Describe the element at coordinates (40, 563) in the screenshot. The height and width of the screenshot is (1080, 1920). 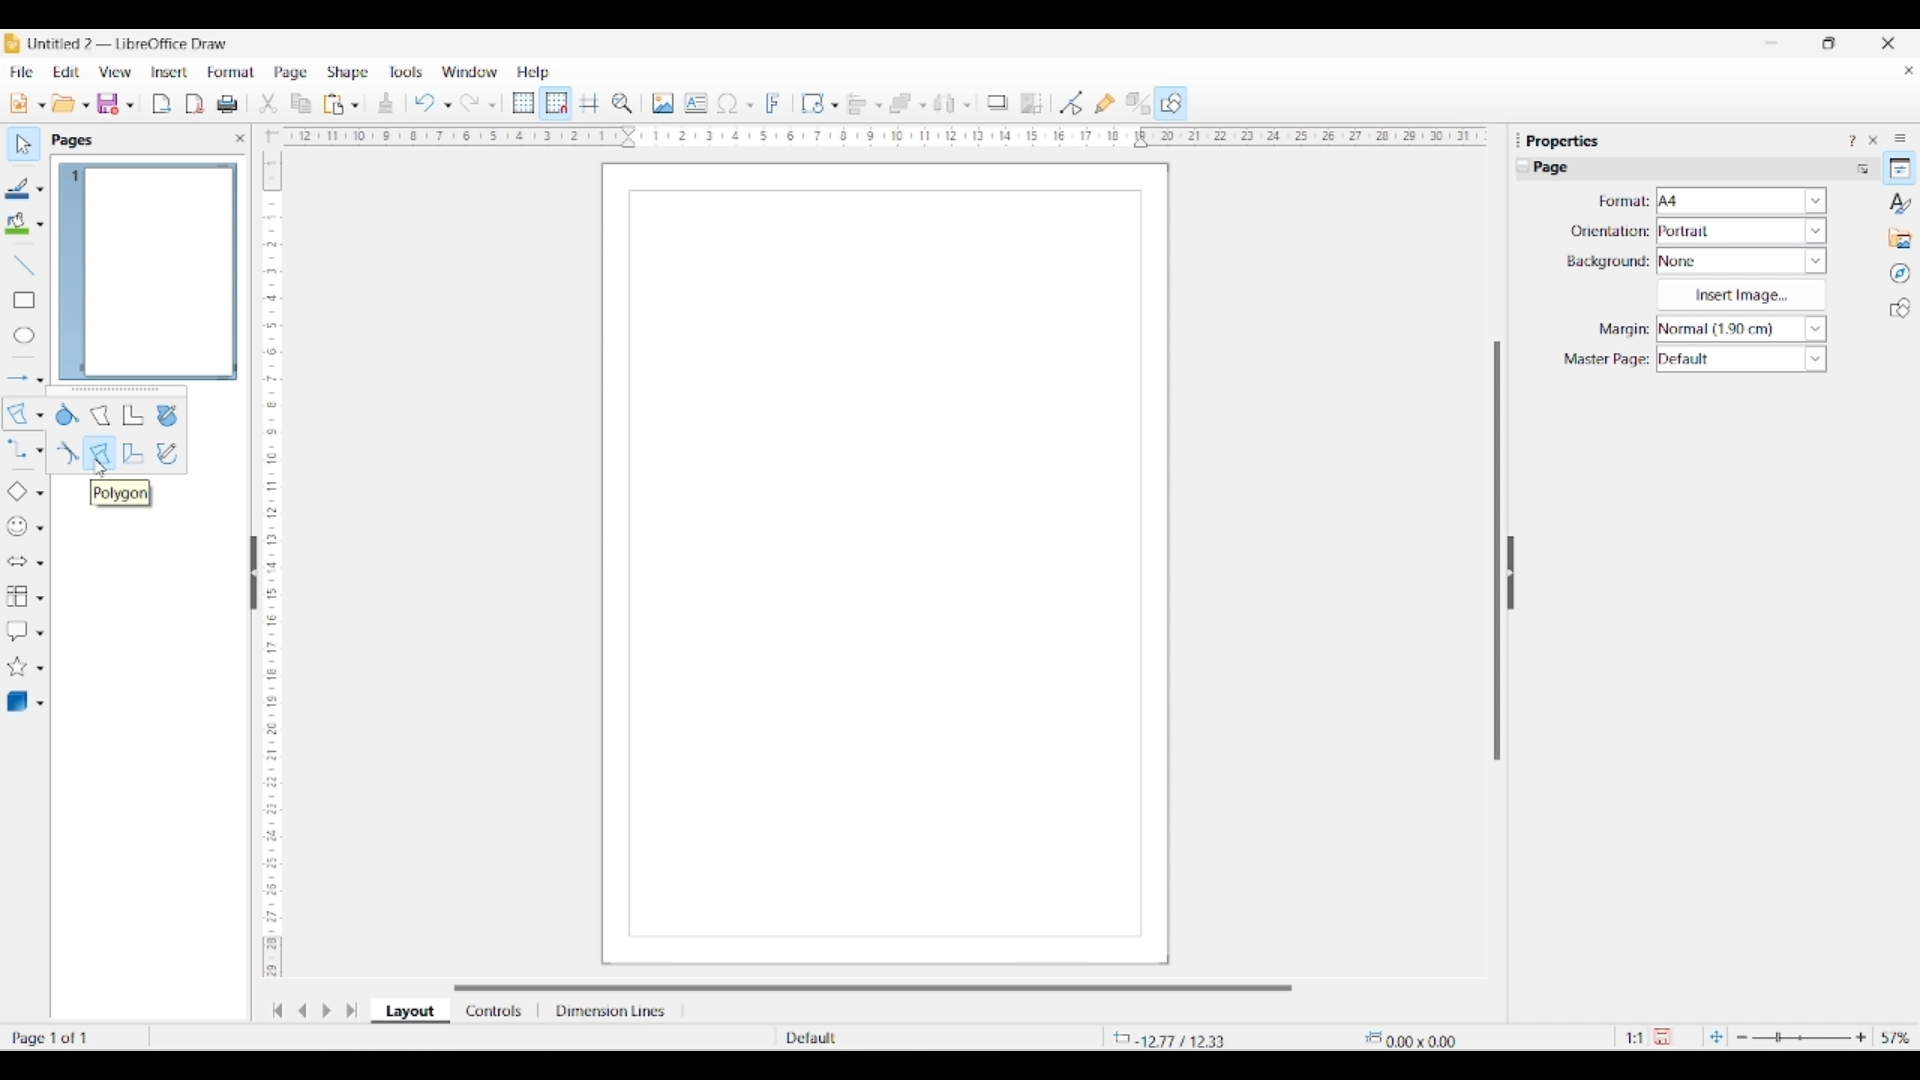
I see `Block arrow options` at that location.